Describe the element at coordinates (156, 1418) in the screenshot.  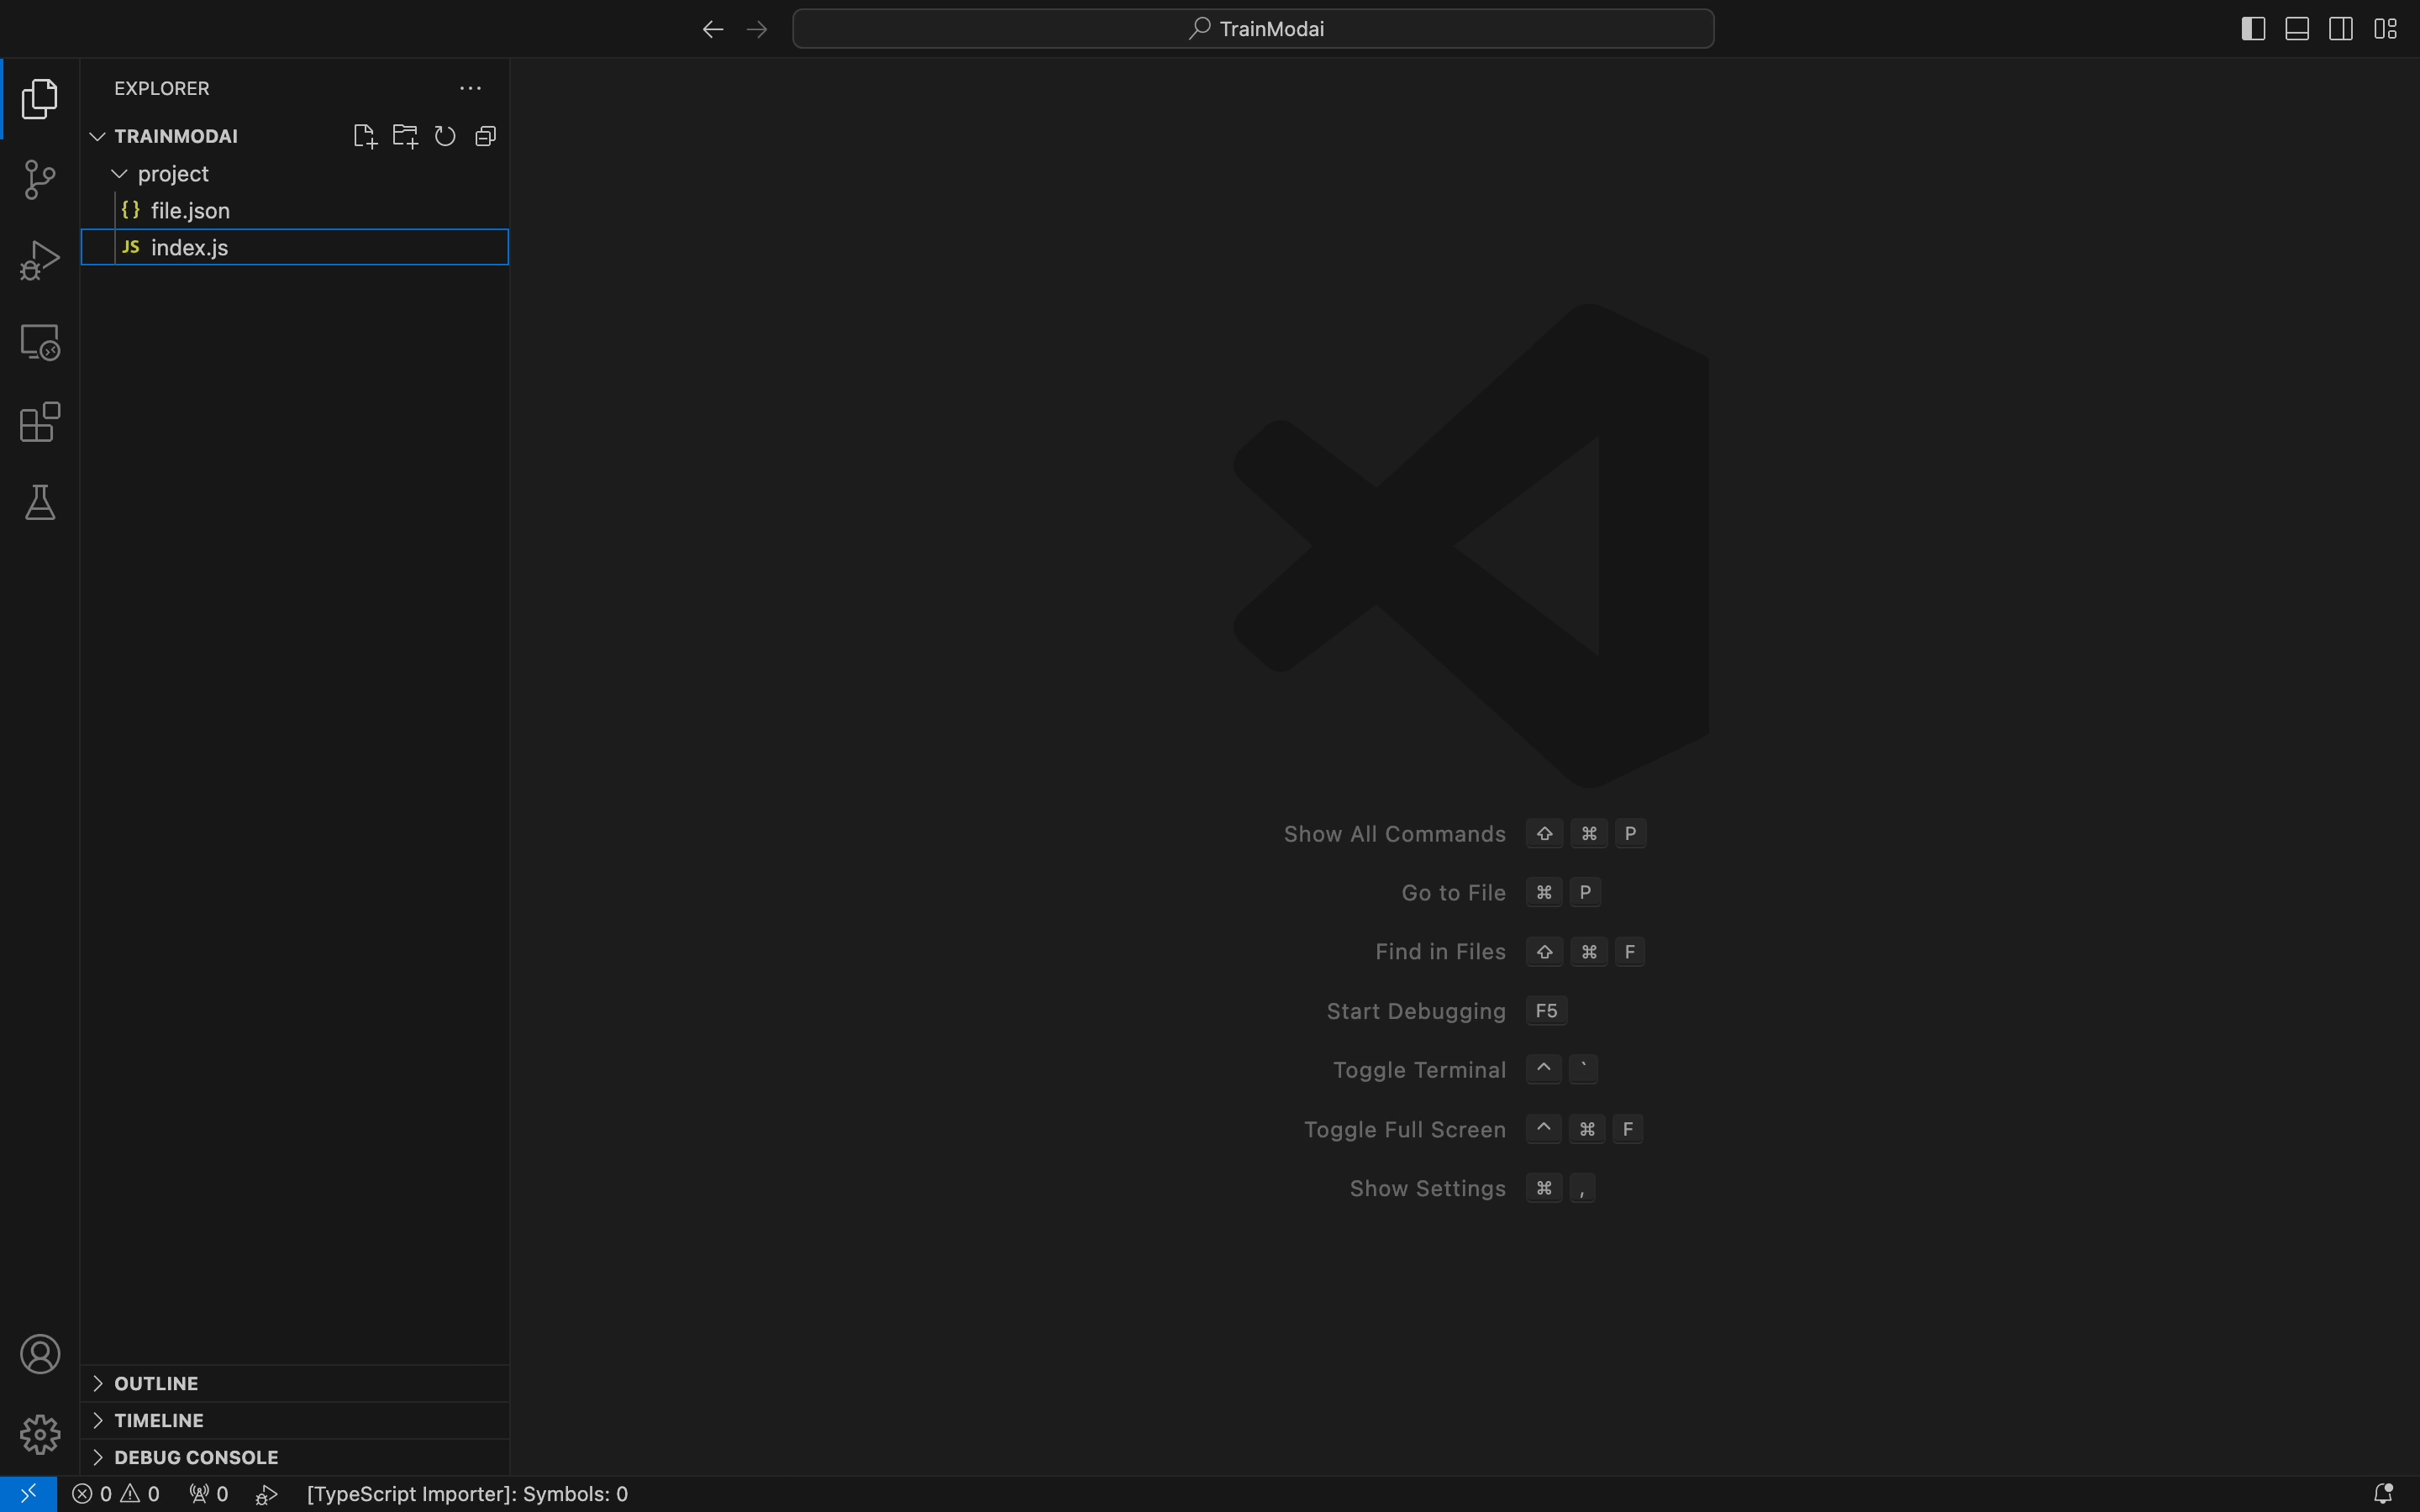
I see `timeline` at that location.